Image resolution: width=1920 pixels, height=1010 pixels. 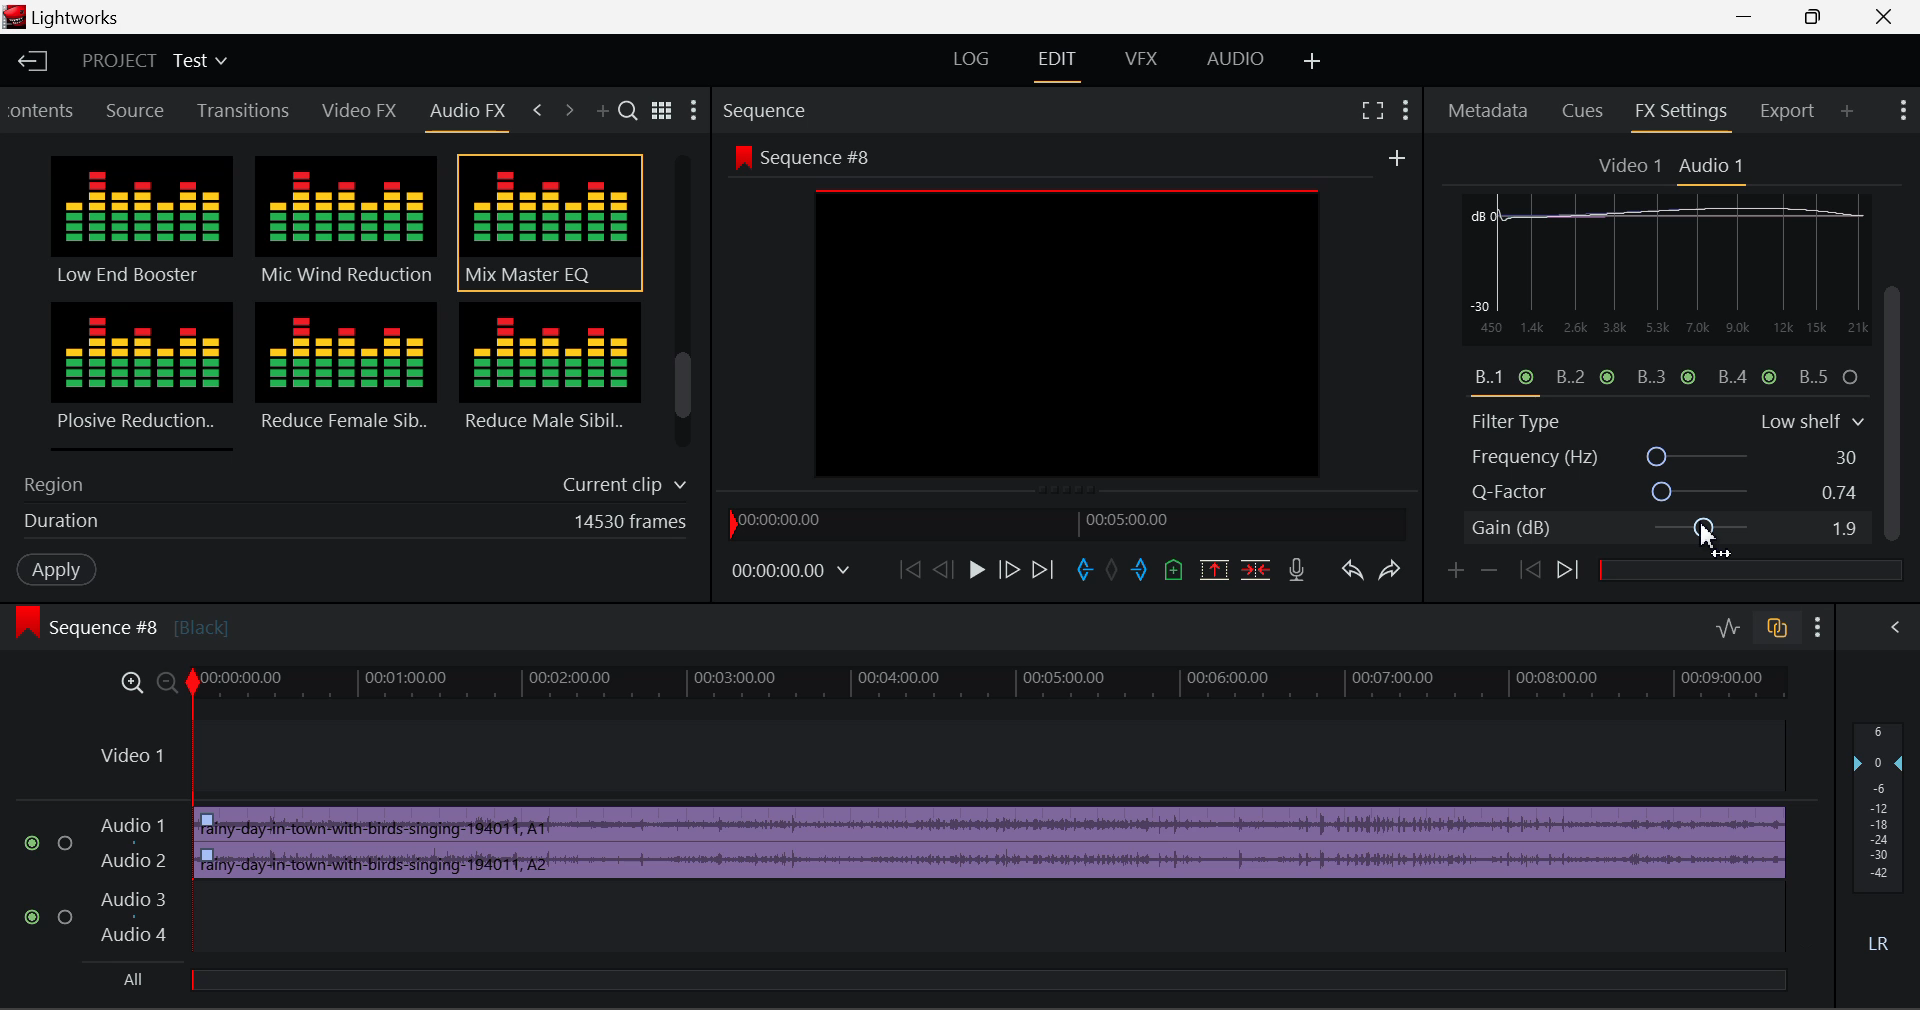 I want to click on Duration, so click(x=349, y=525).